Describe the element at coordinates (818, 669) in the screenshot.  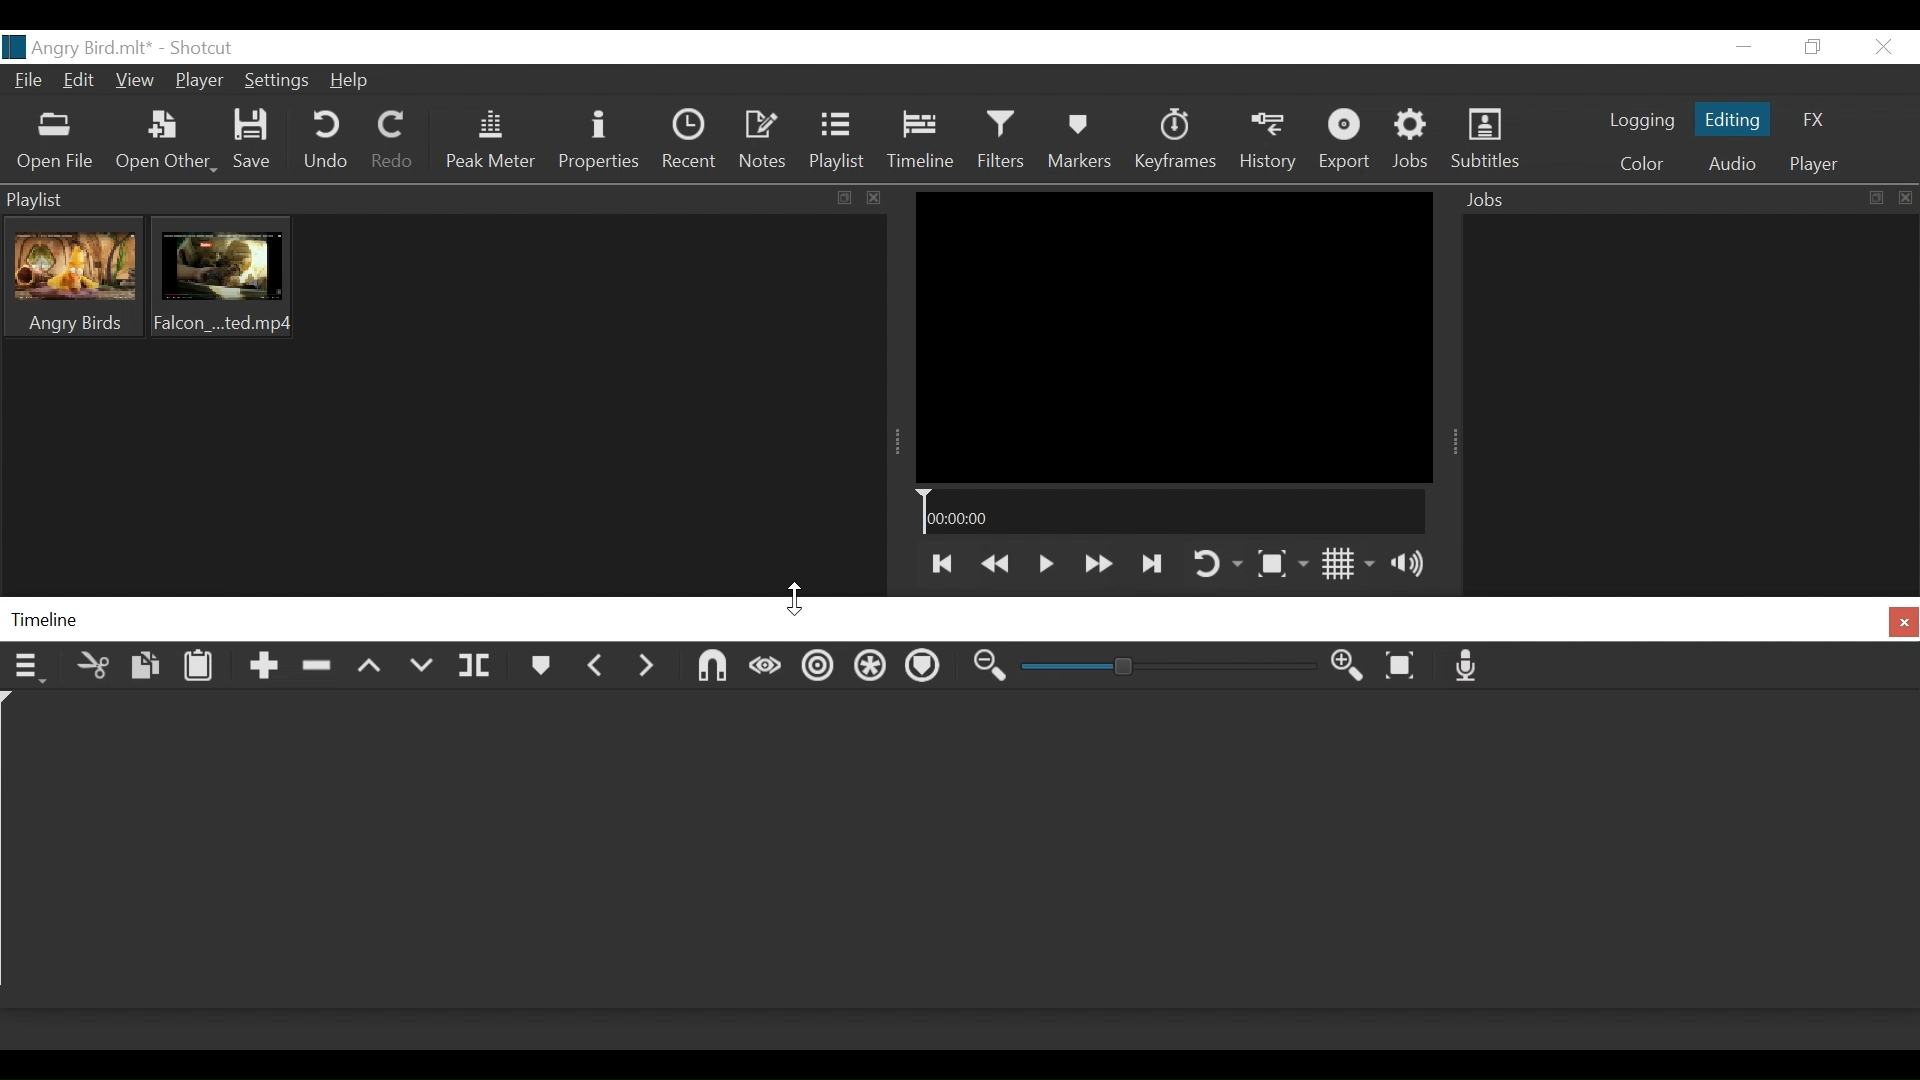
I see `Ripple ` at that location.